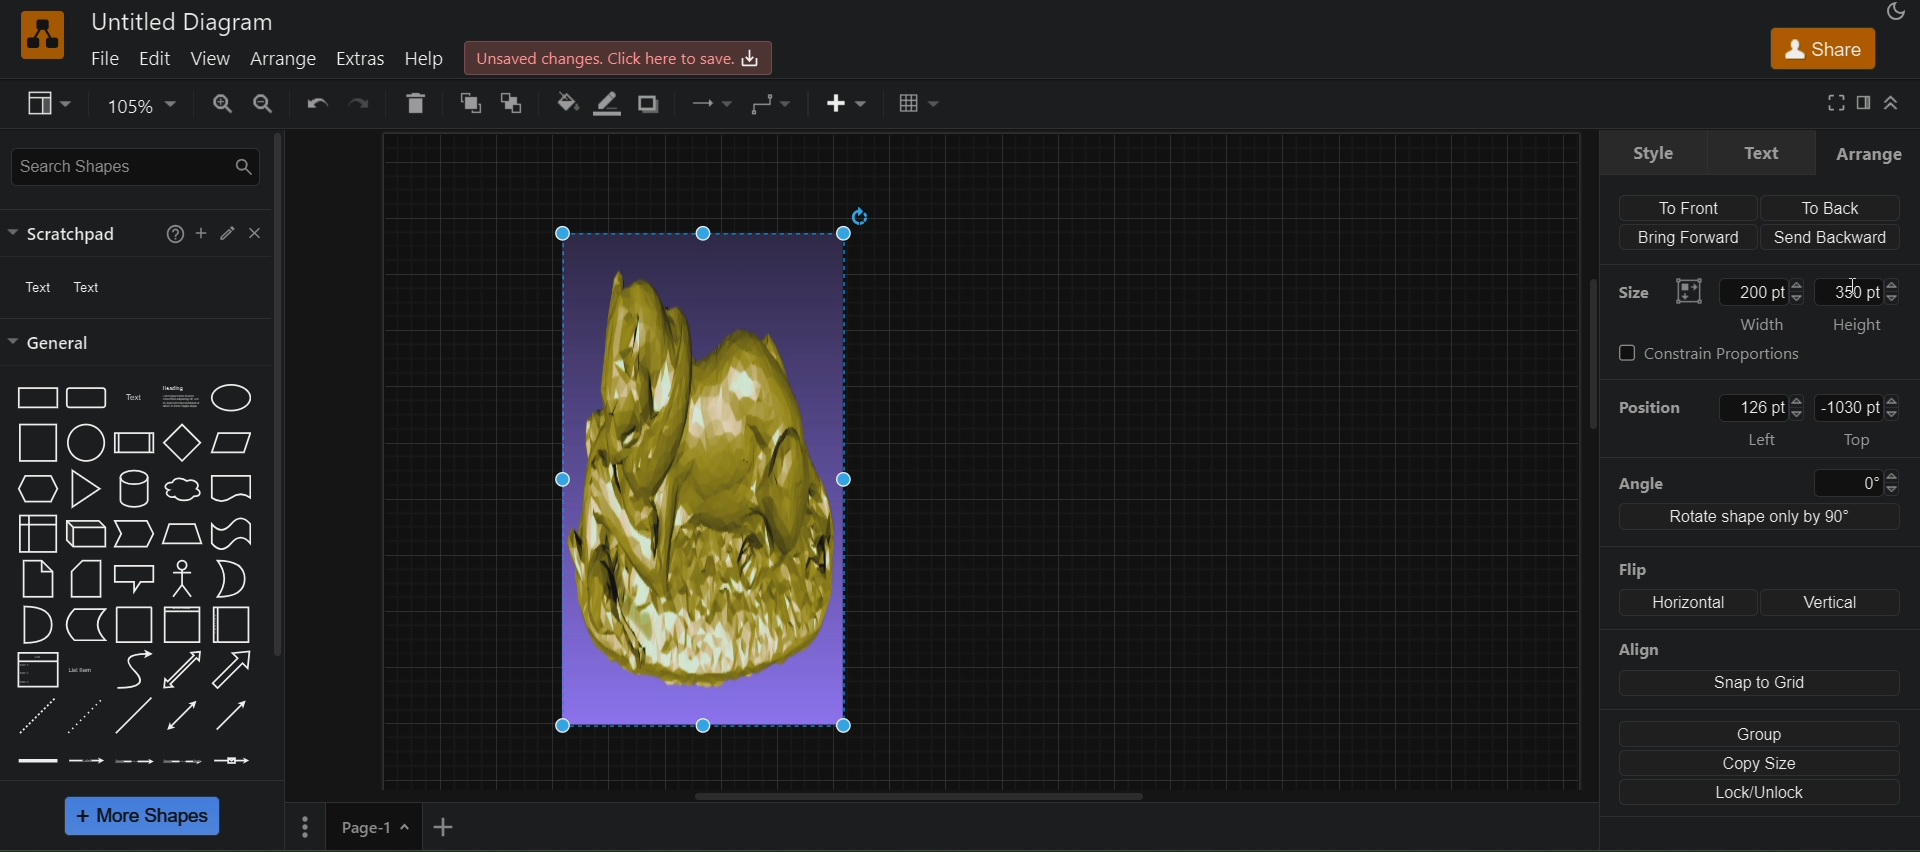 The height and width of the screenshot is (852, 1920). What do you see at coordinates (656, 103) in the screenshot?
I see `shadow` at bounding box center [656, 103].